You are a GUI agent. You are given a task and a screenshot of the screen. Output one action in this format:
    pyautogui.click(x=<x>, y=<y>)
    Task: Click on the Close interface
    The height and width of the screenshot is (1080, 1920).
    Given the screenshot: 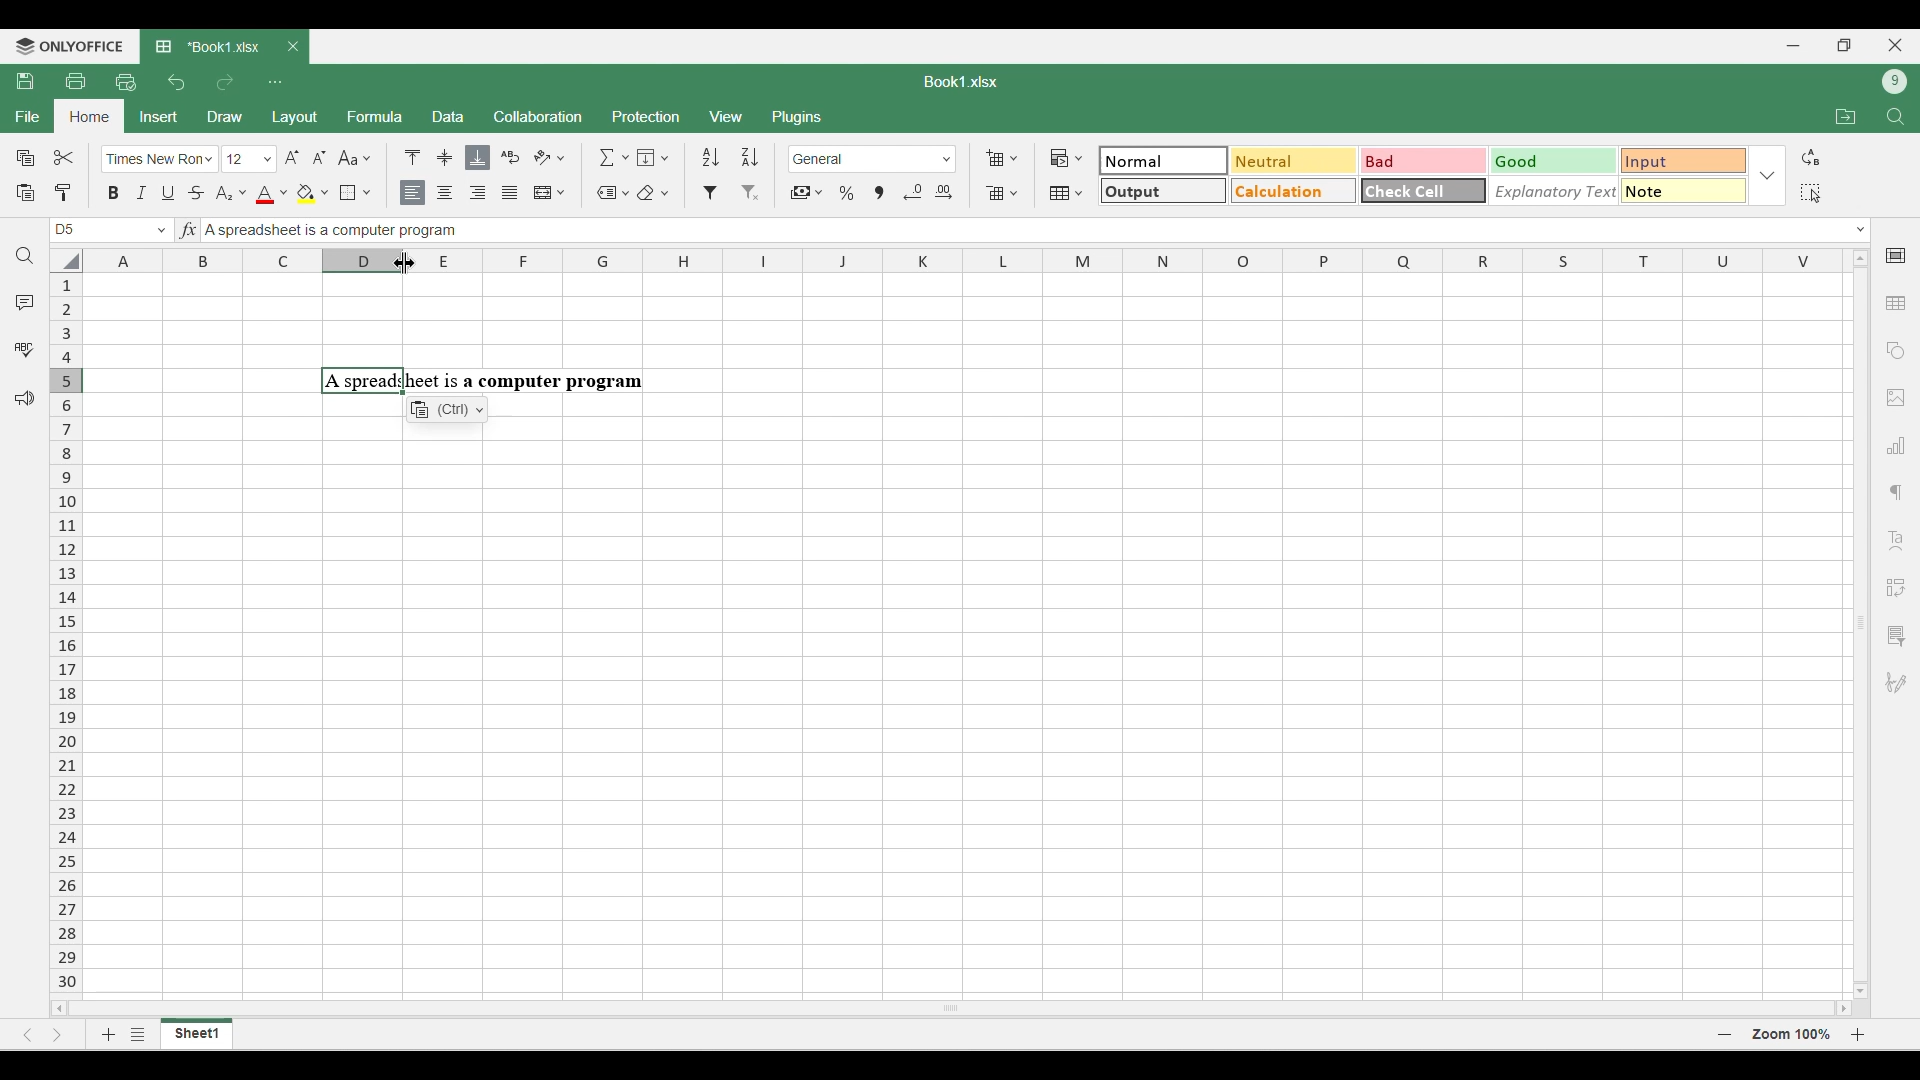 What is the action you would take?
    pyautogui.click(x=1895, y=45)
    